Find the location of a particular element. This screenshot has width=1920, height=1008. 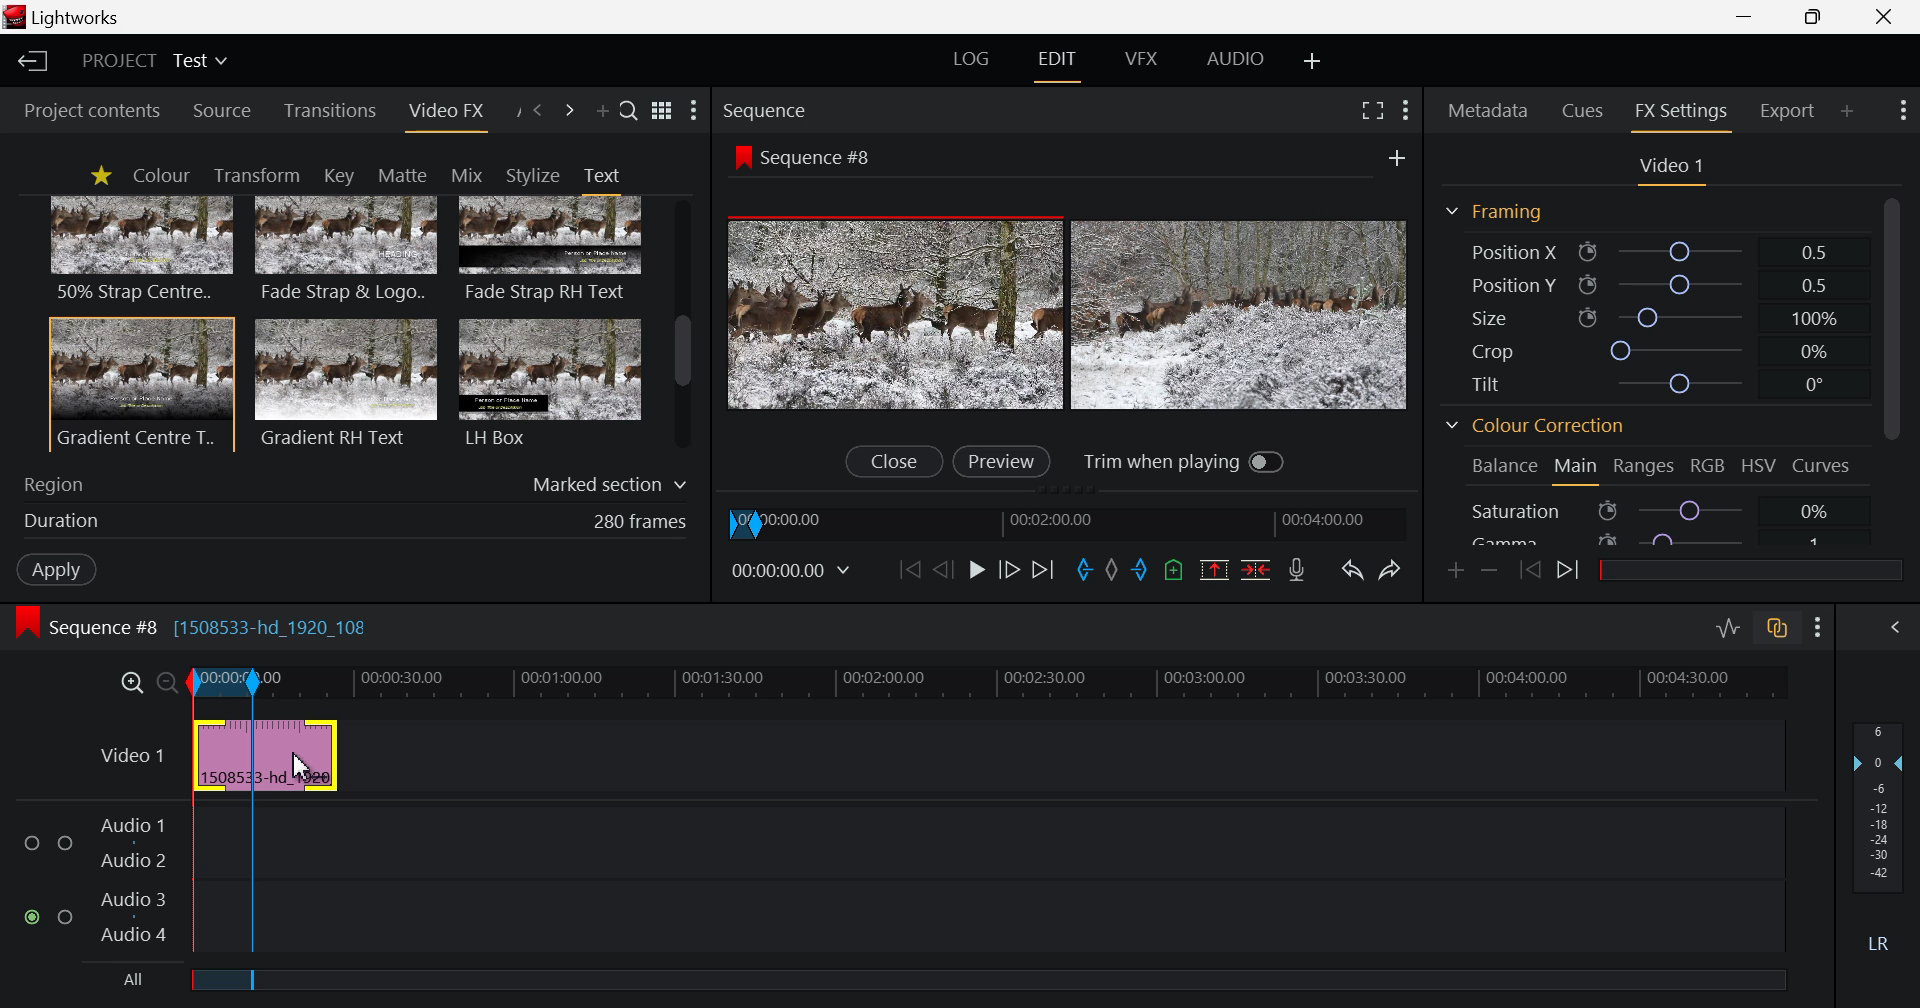

Next keyframe is located at coordinates (1571, 571).